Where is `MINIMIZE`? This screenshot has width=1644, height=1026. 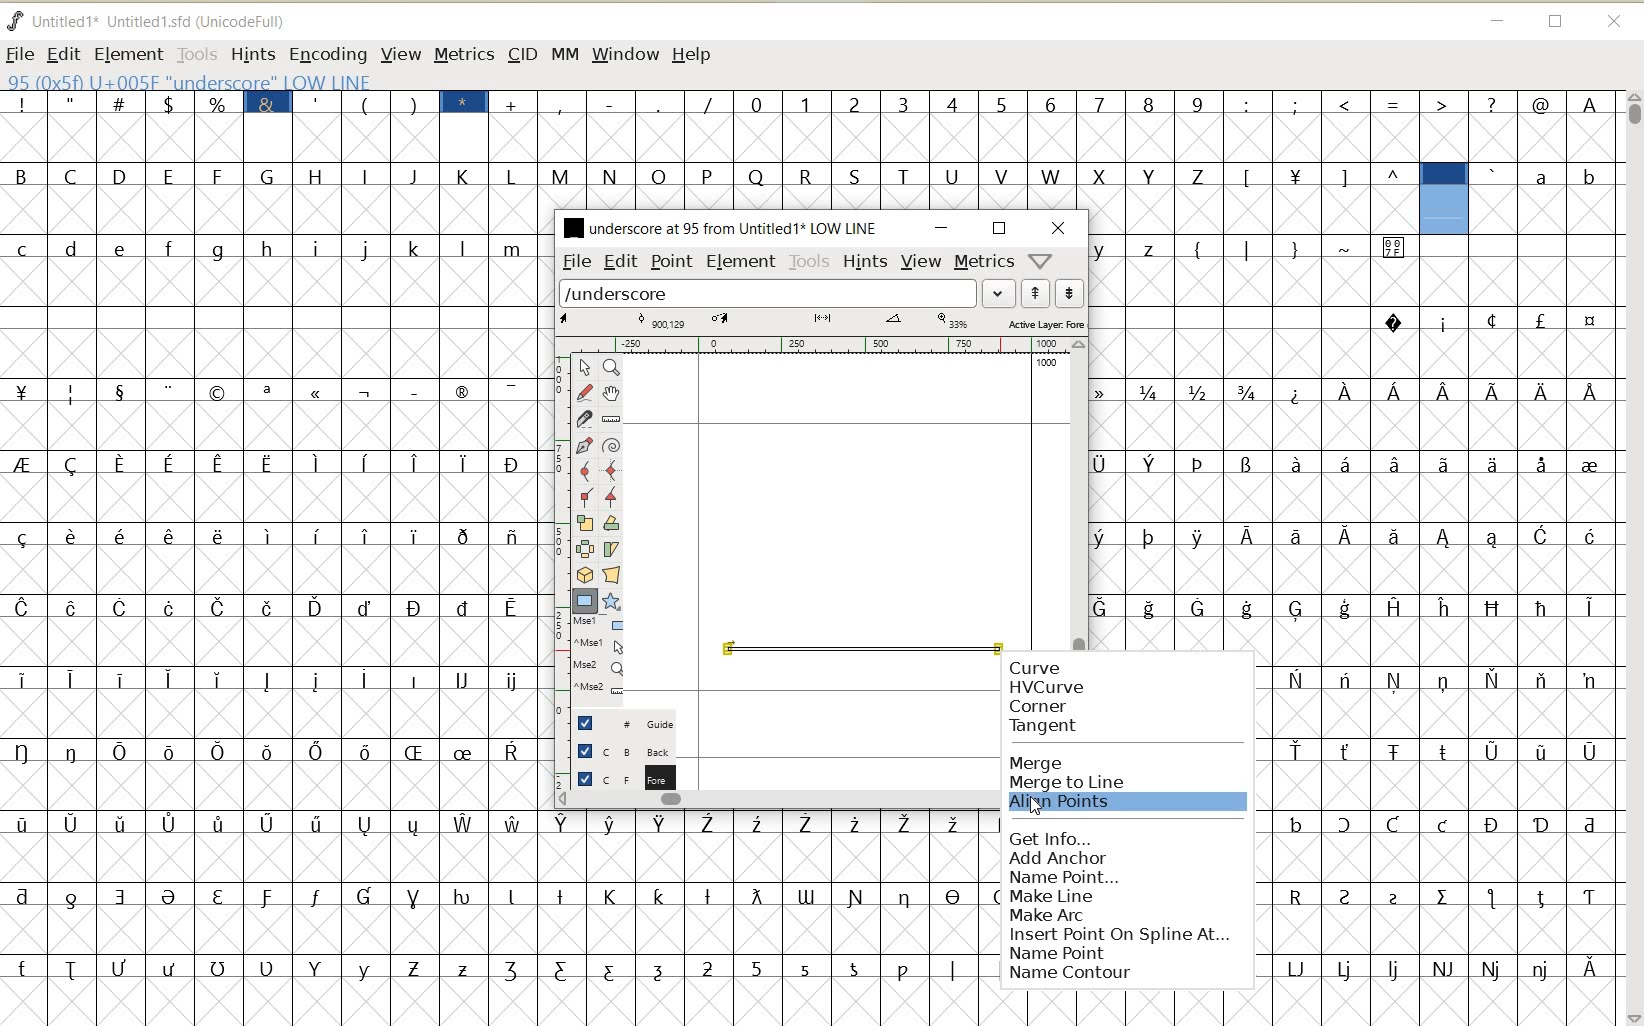
MINIMIZE is located at coordinates (943, 228).